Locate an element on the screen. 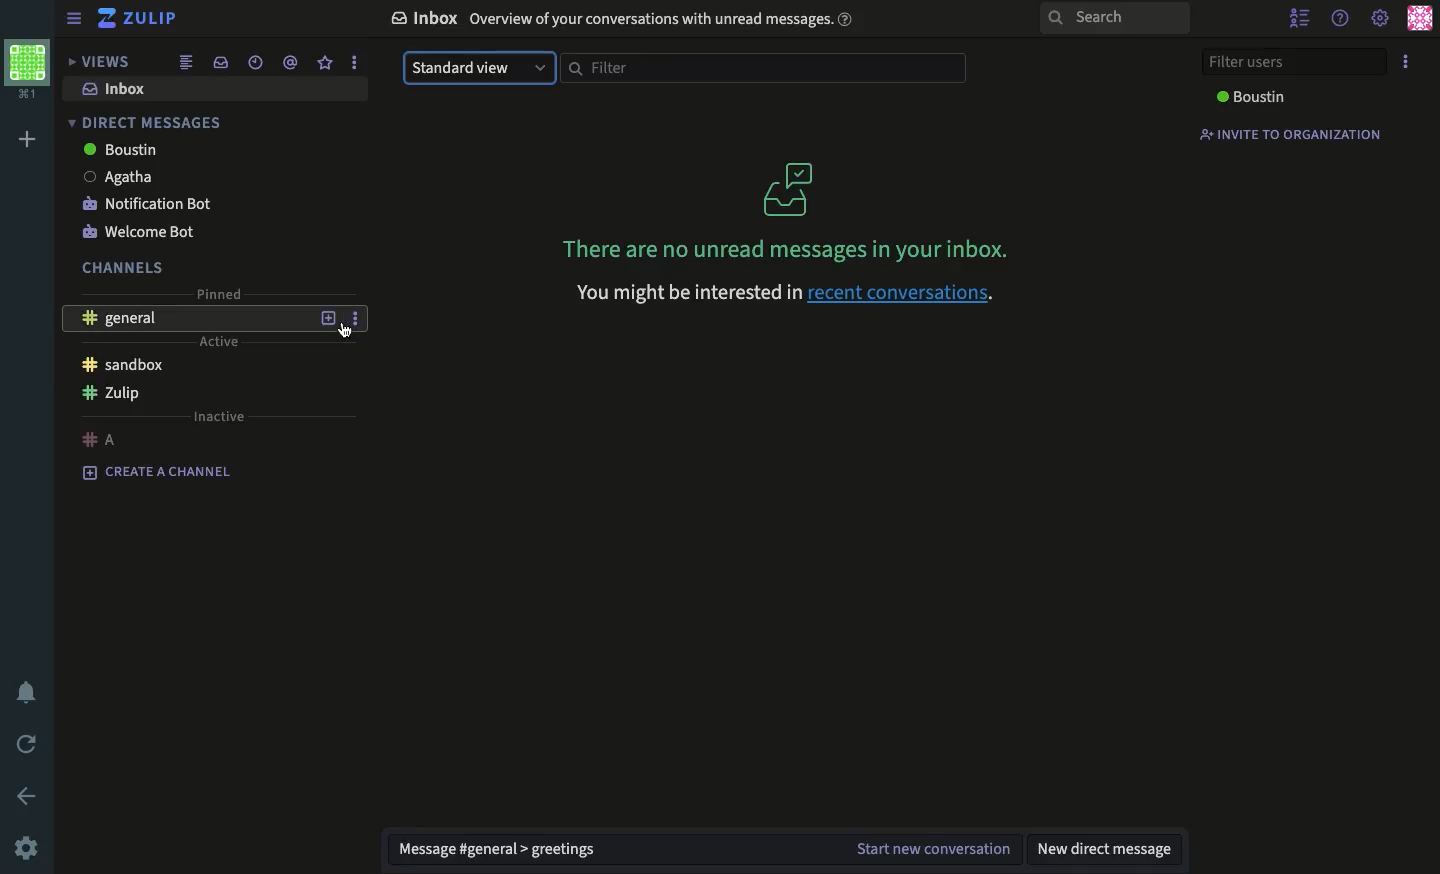 This screenshot has height=874, width=1440. add topic is located at coordinates (326, 319).